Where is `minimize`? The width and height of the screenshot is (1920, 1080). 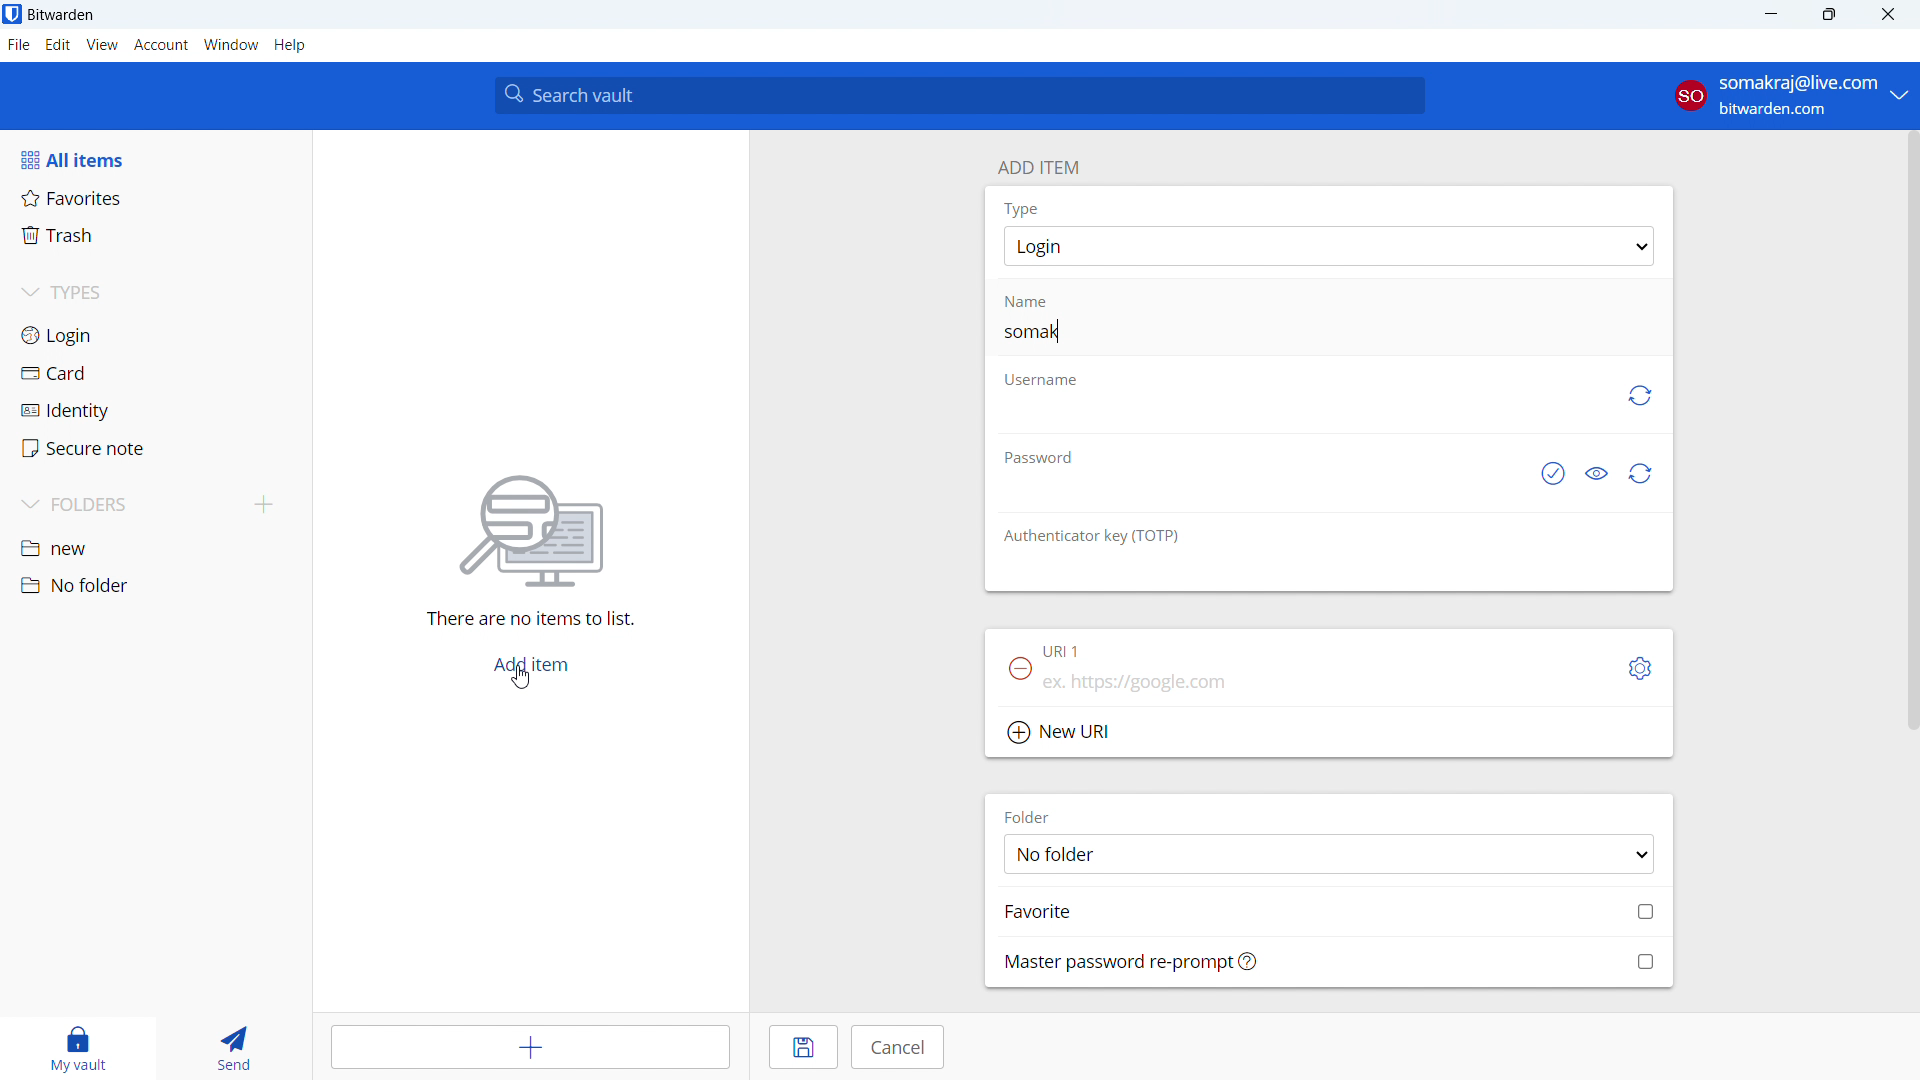
minimize is located at coordinates (1769, 15).